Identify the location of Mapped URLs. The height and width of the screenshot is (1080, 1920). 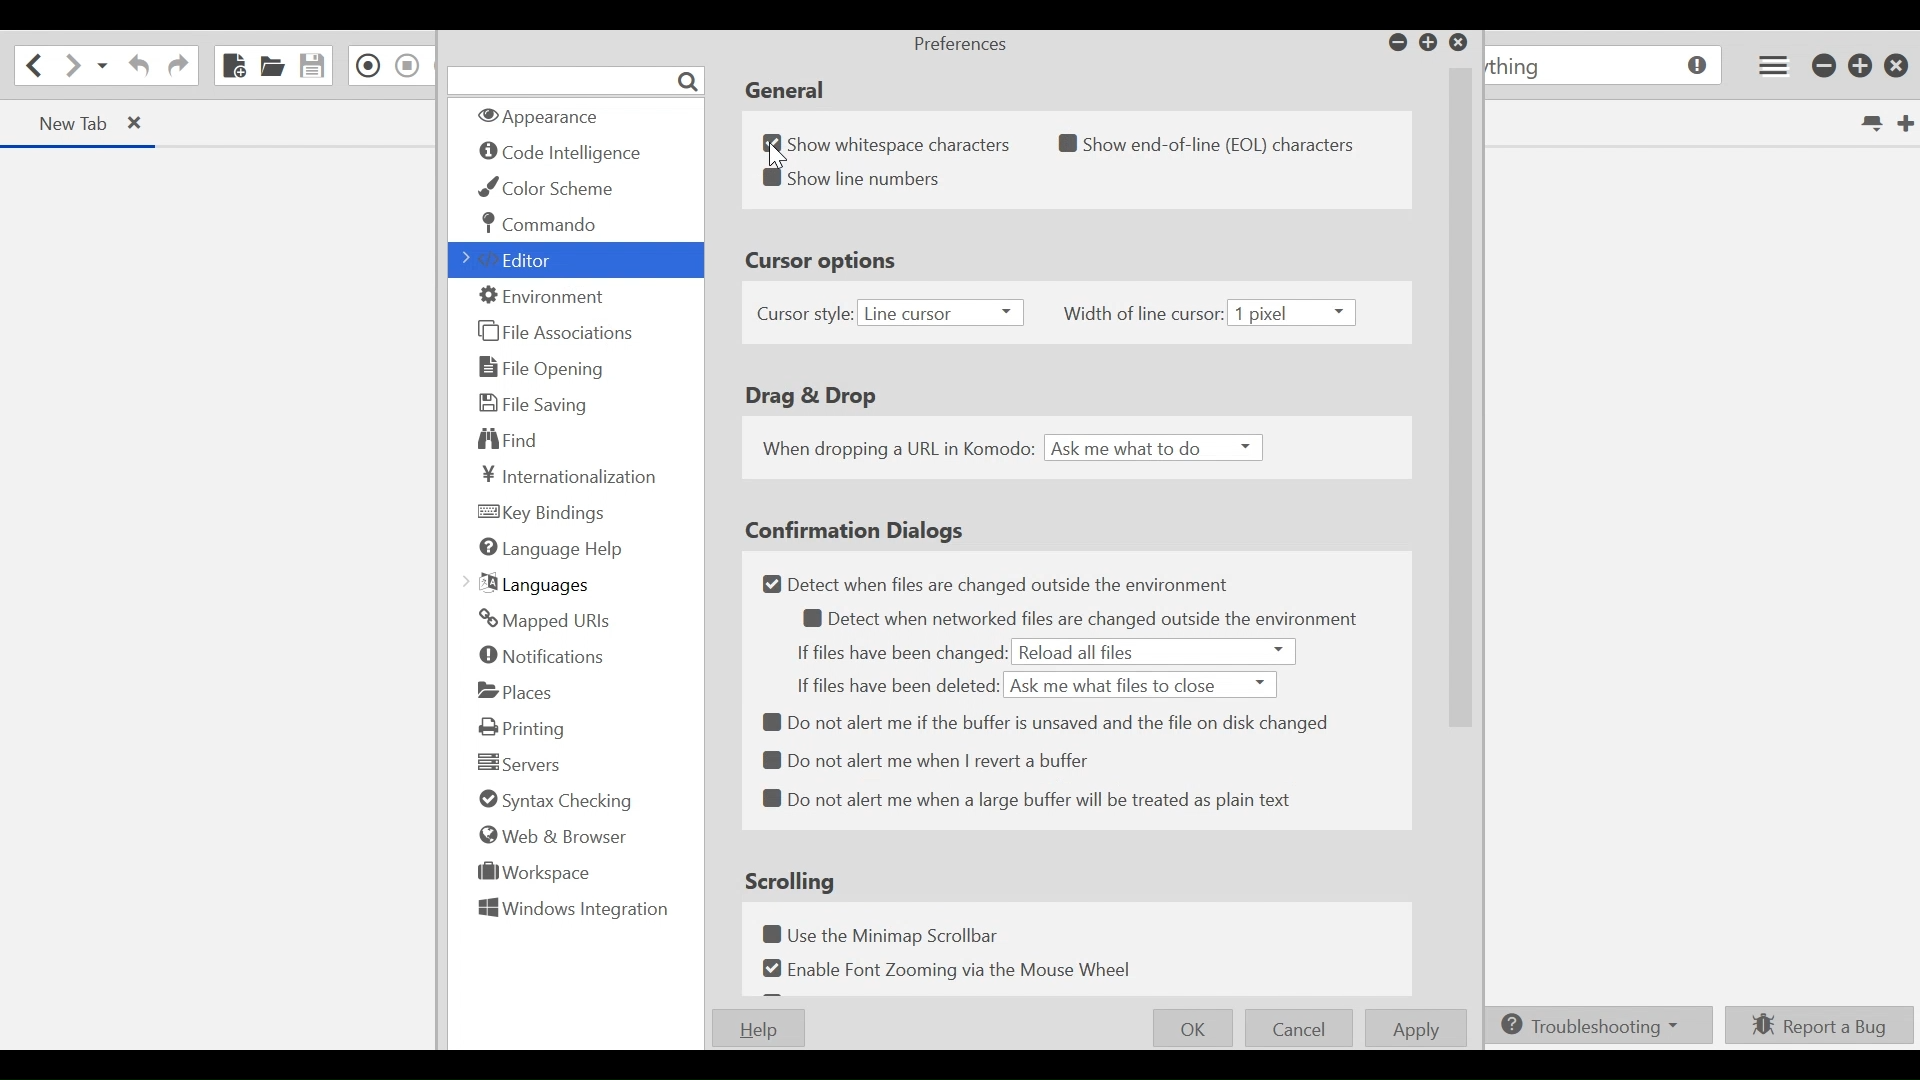
(544, 621).